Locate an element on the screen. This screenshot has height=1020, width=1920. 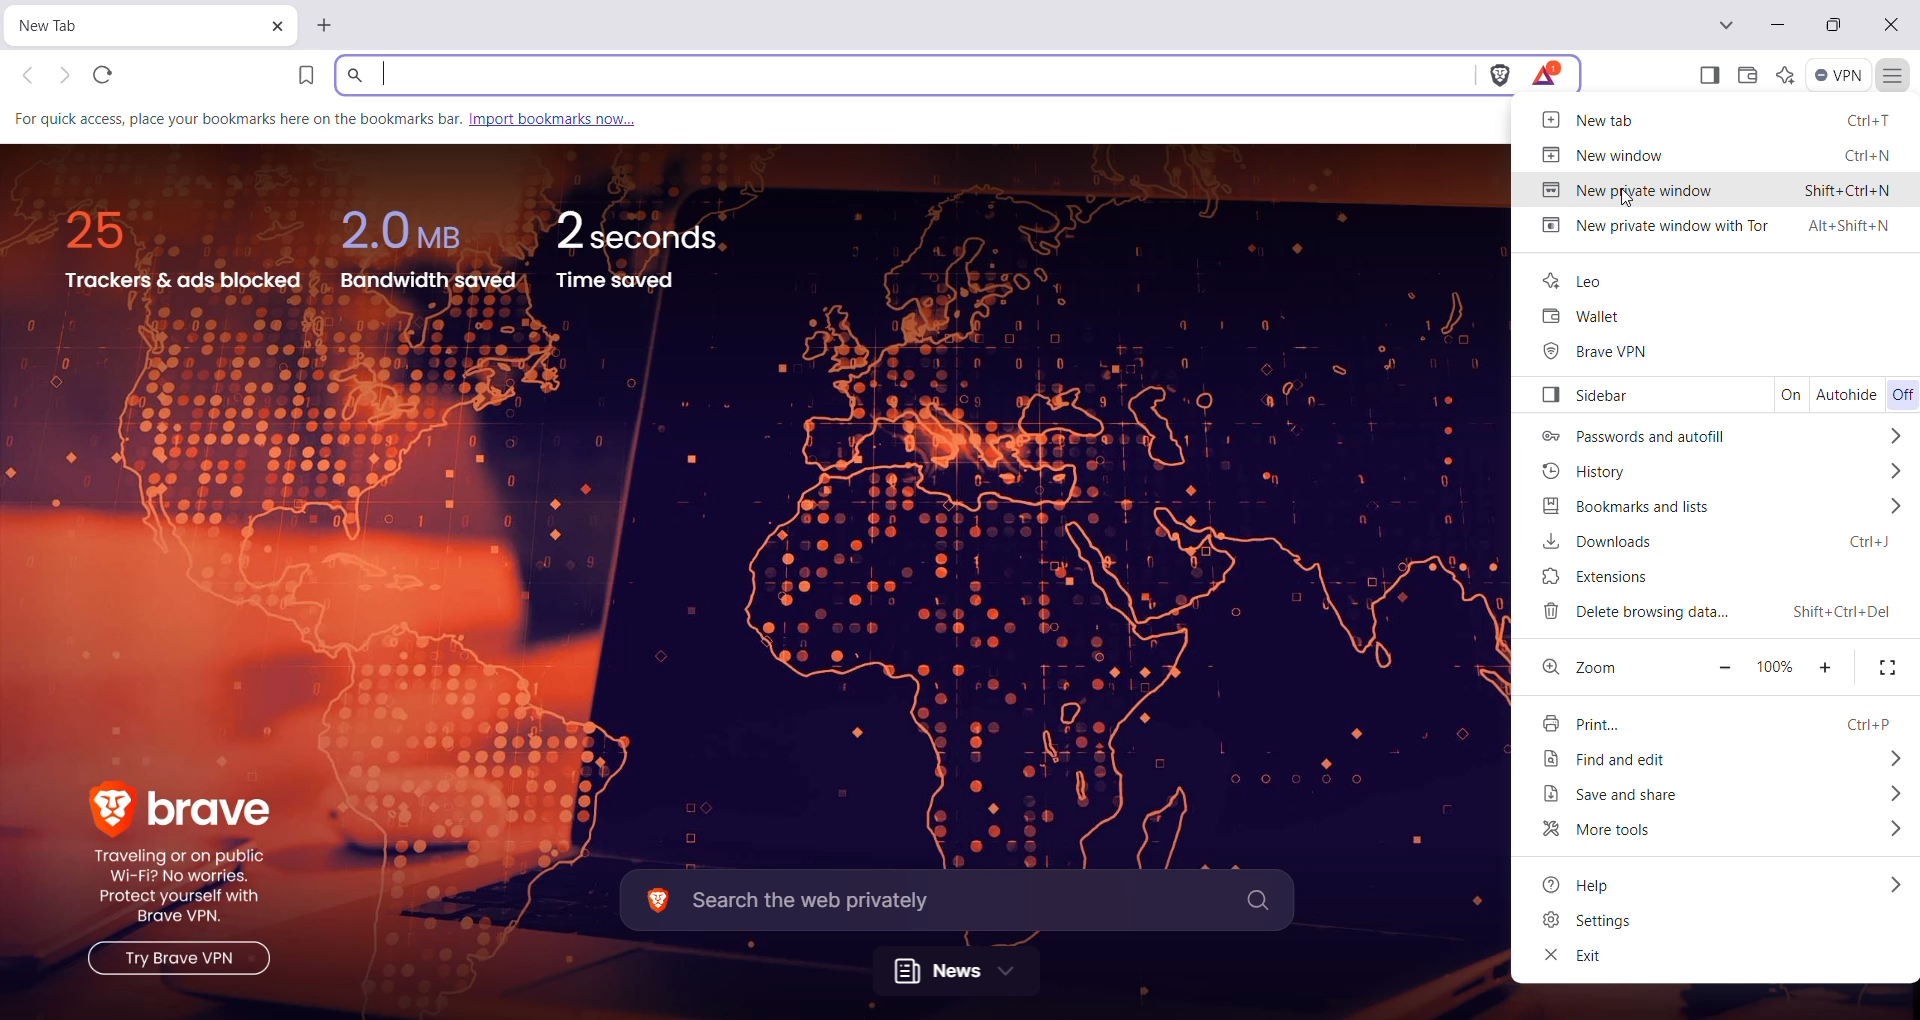
2 seconds time saved is located at coordinates (640, 249).